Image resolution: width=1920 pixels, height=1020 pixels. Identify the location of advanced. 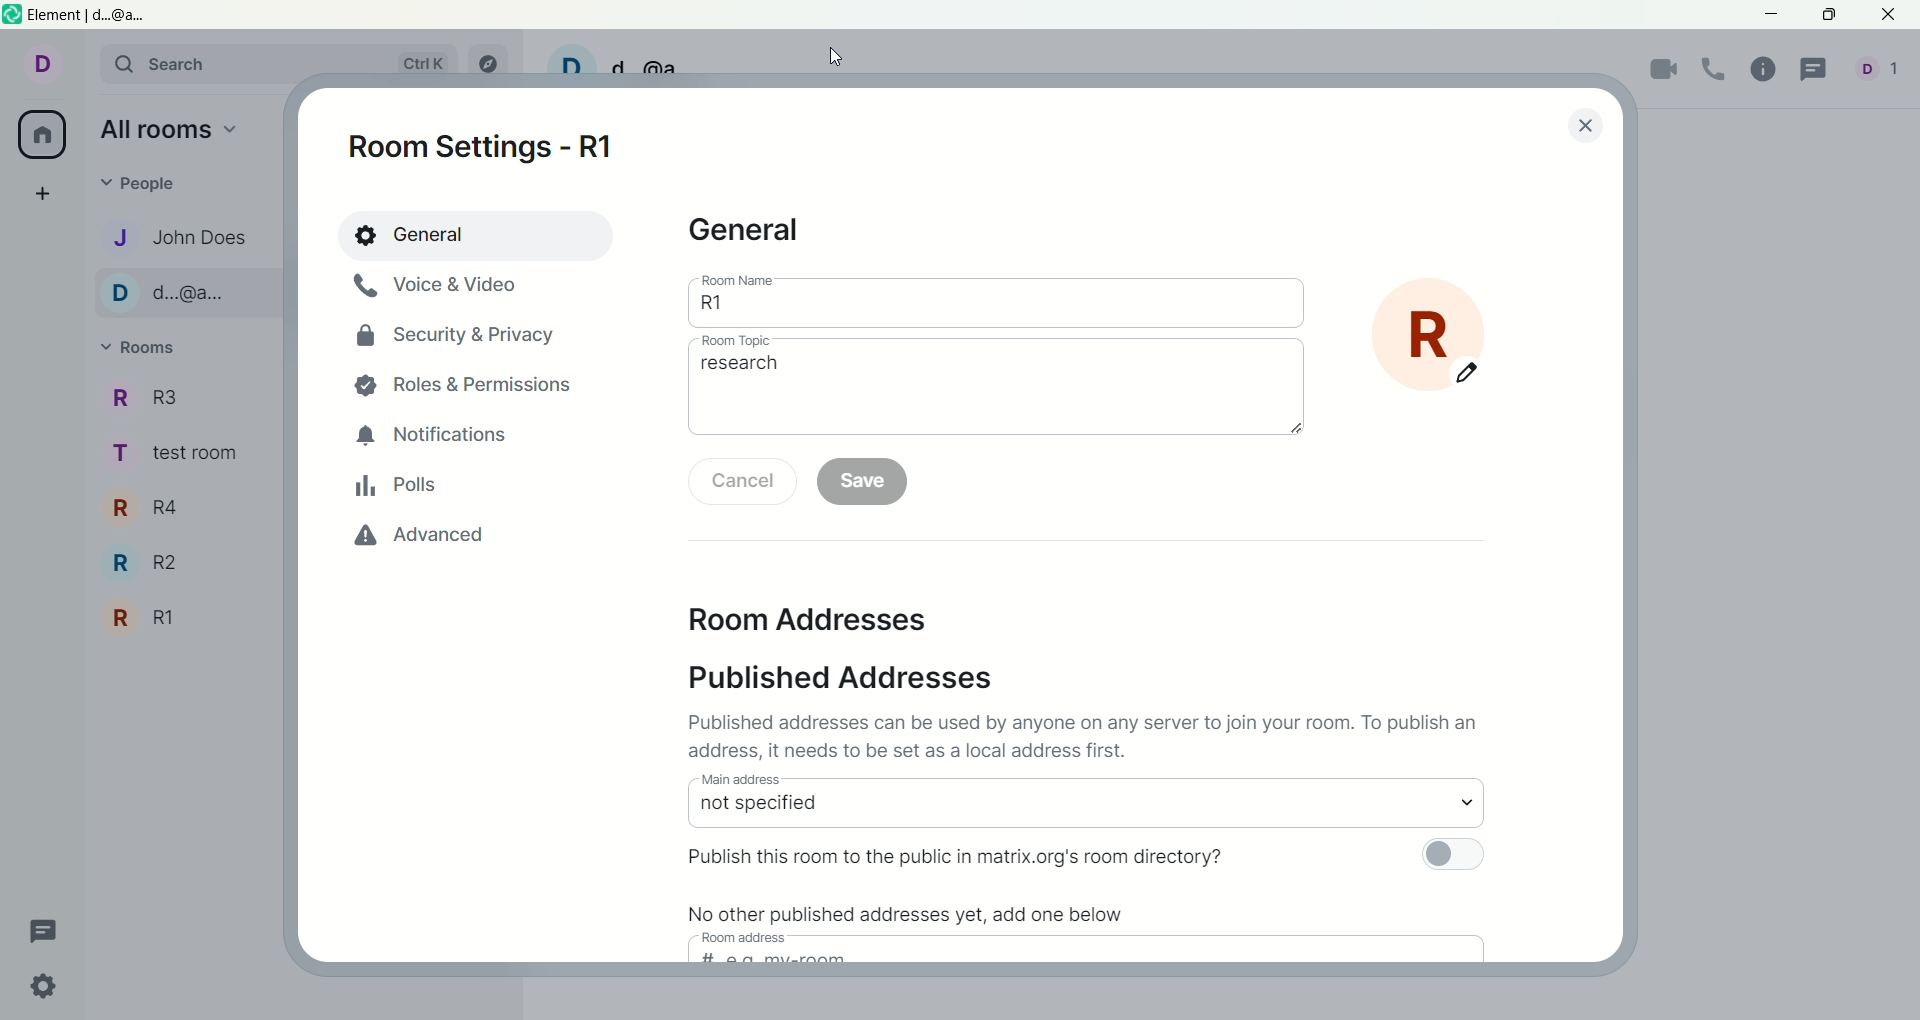
(410, 535).